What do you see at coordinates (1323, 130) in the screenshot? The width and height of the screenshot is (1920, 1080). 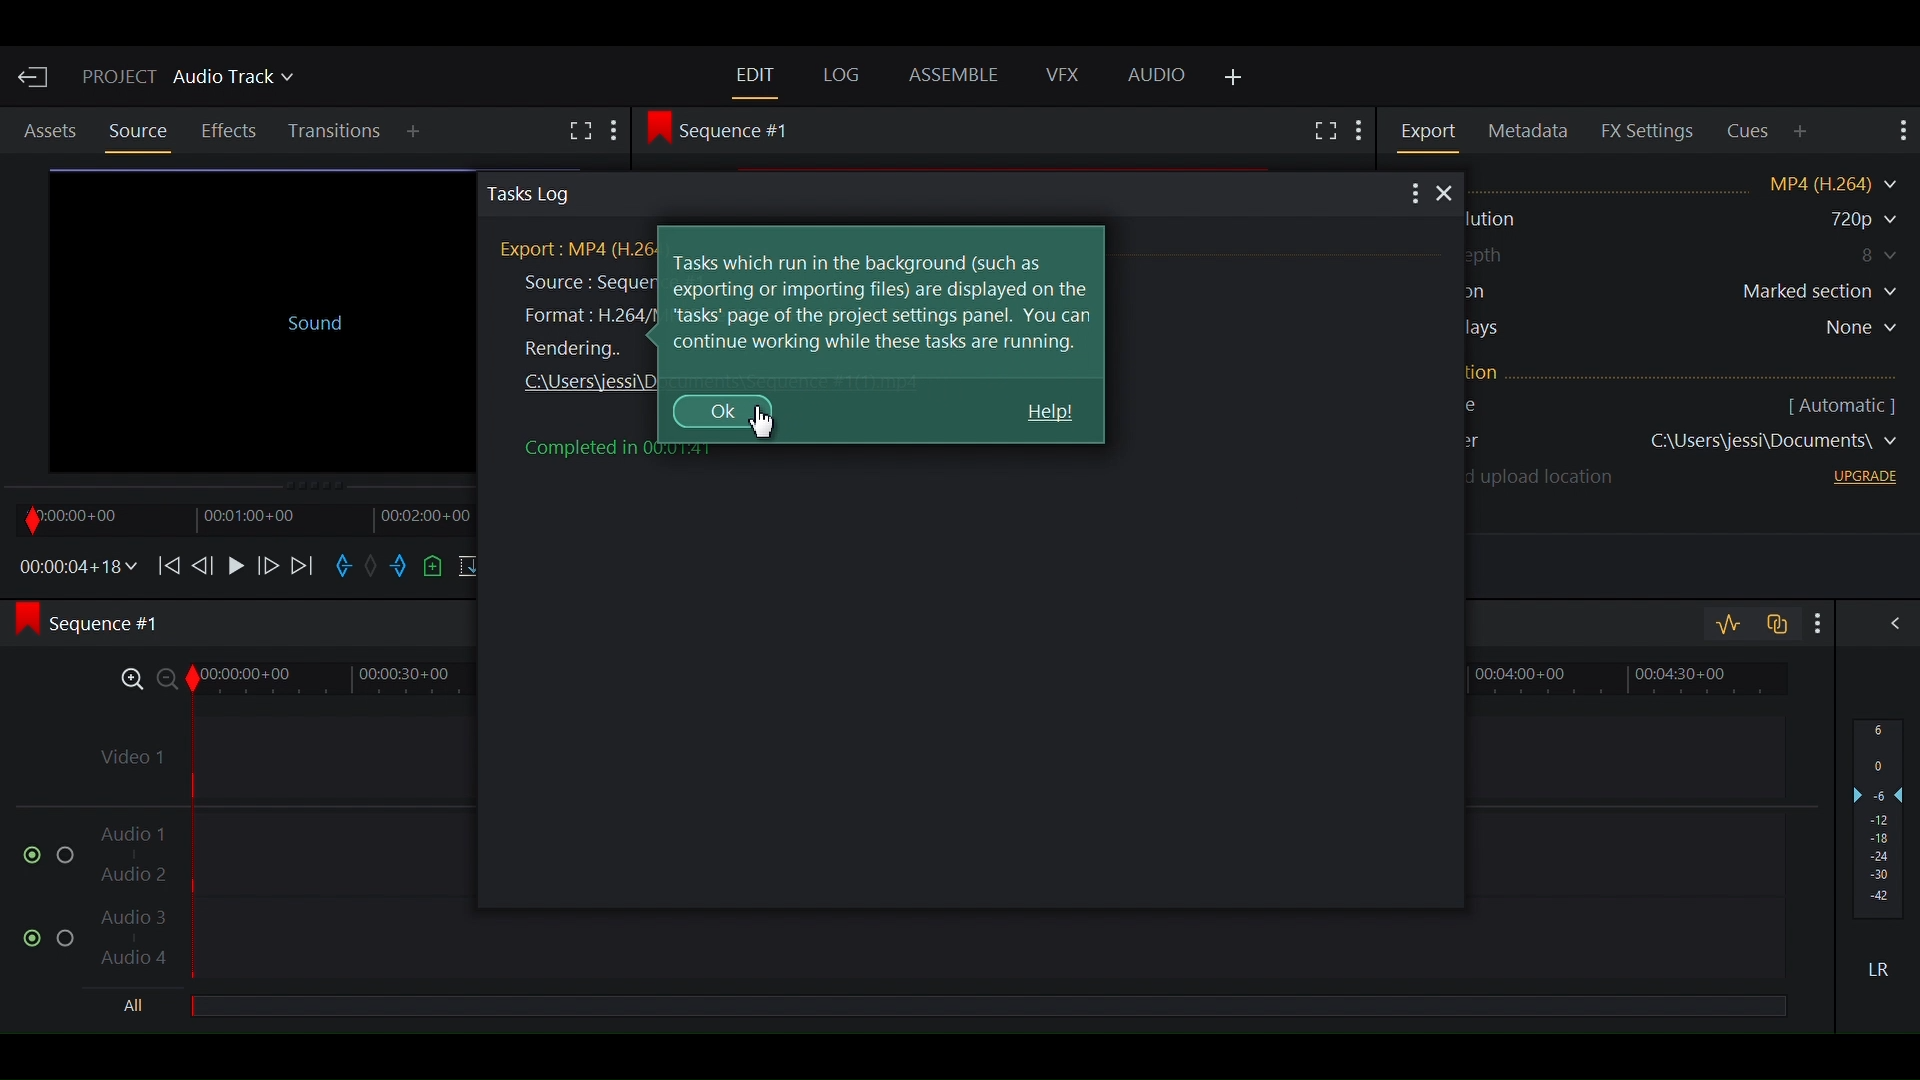 I see `Fullscreen` at bounding box center [1323, 130].